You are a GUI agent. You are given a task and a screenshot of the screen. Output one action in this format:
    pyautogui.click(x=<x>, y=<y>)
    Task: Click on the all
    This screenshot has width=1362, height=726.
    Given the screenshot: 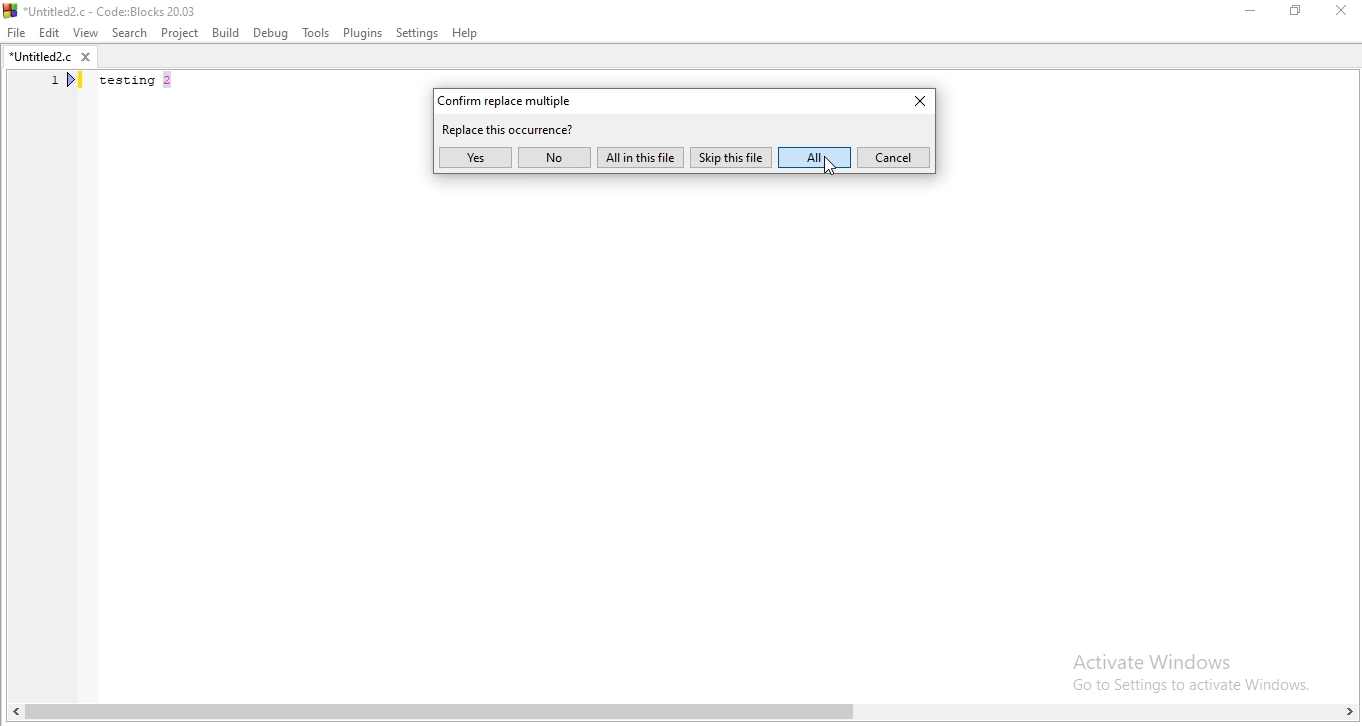 What is the action you would take?
    pyautogui.click(x=814, y=158)
    